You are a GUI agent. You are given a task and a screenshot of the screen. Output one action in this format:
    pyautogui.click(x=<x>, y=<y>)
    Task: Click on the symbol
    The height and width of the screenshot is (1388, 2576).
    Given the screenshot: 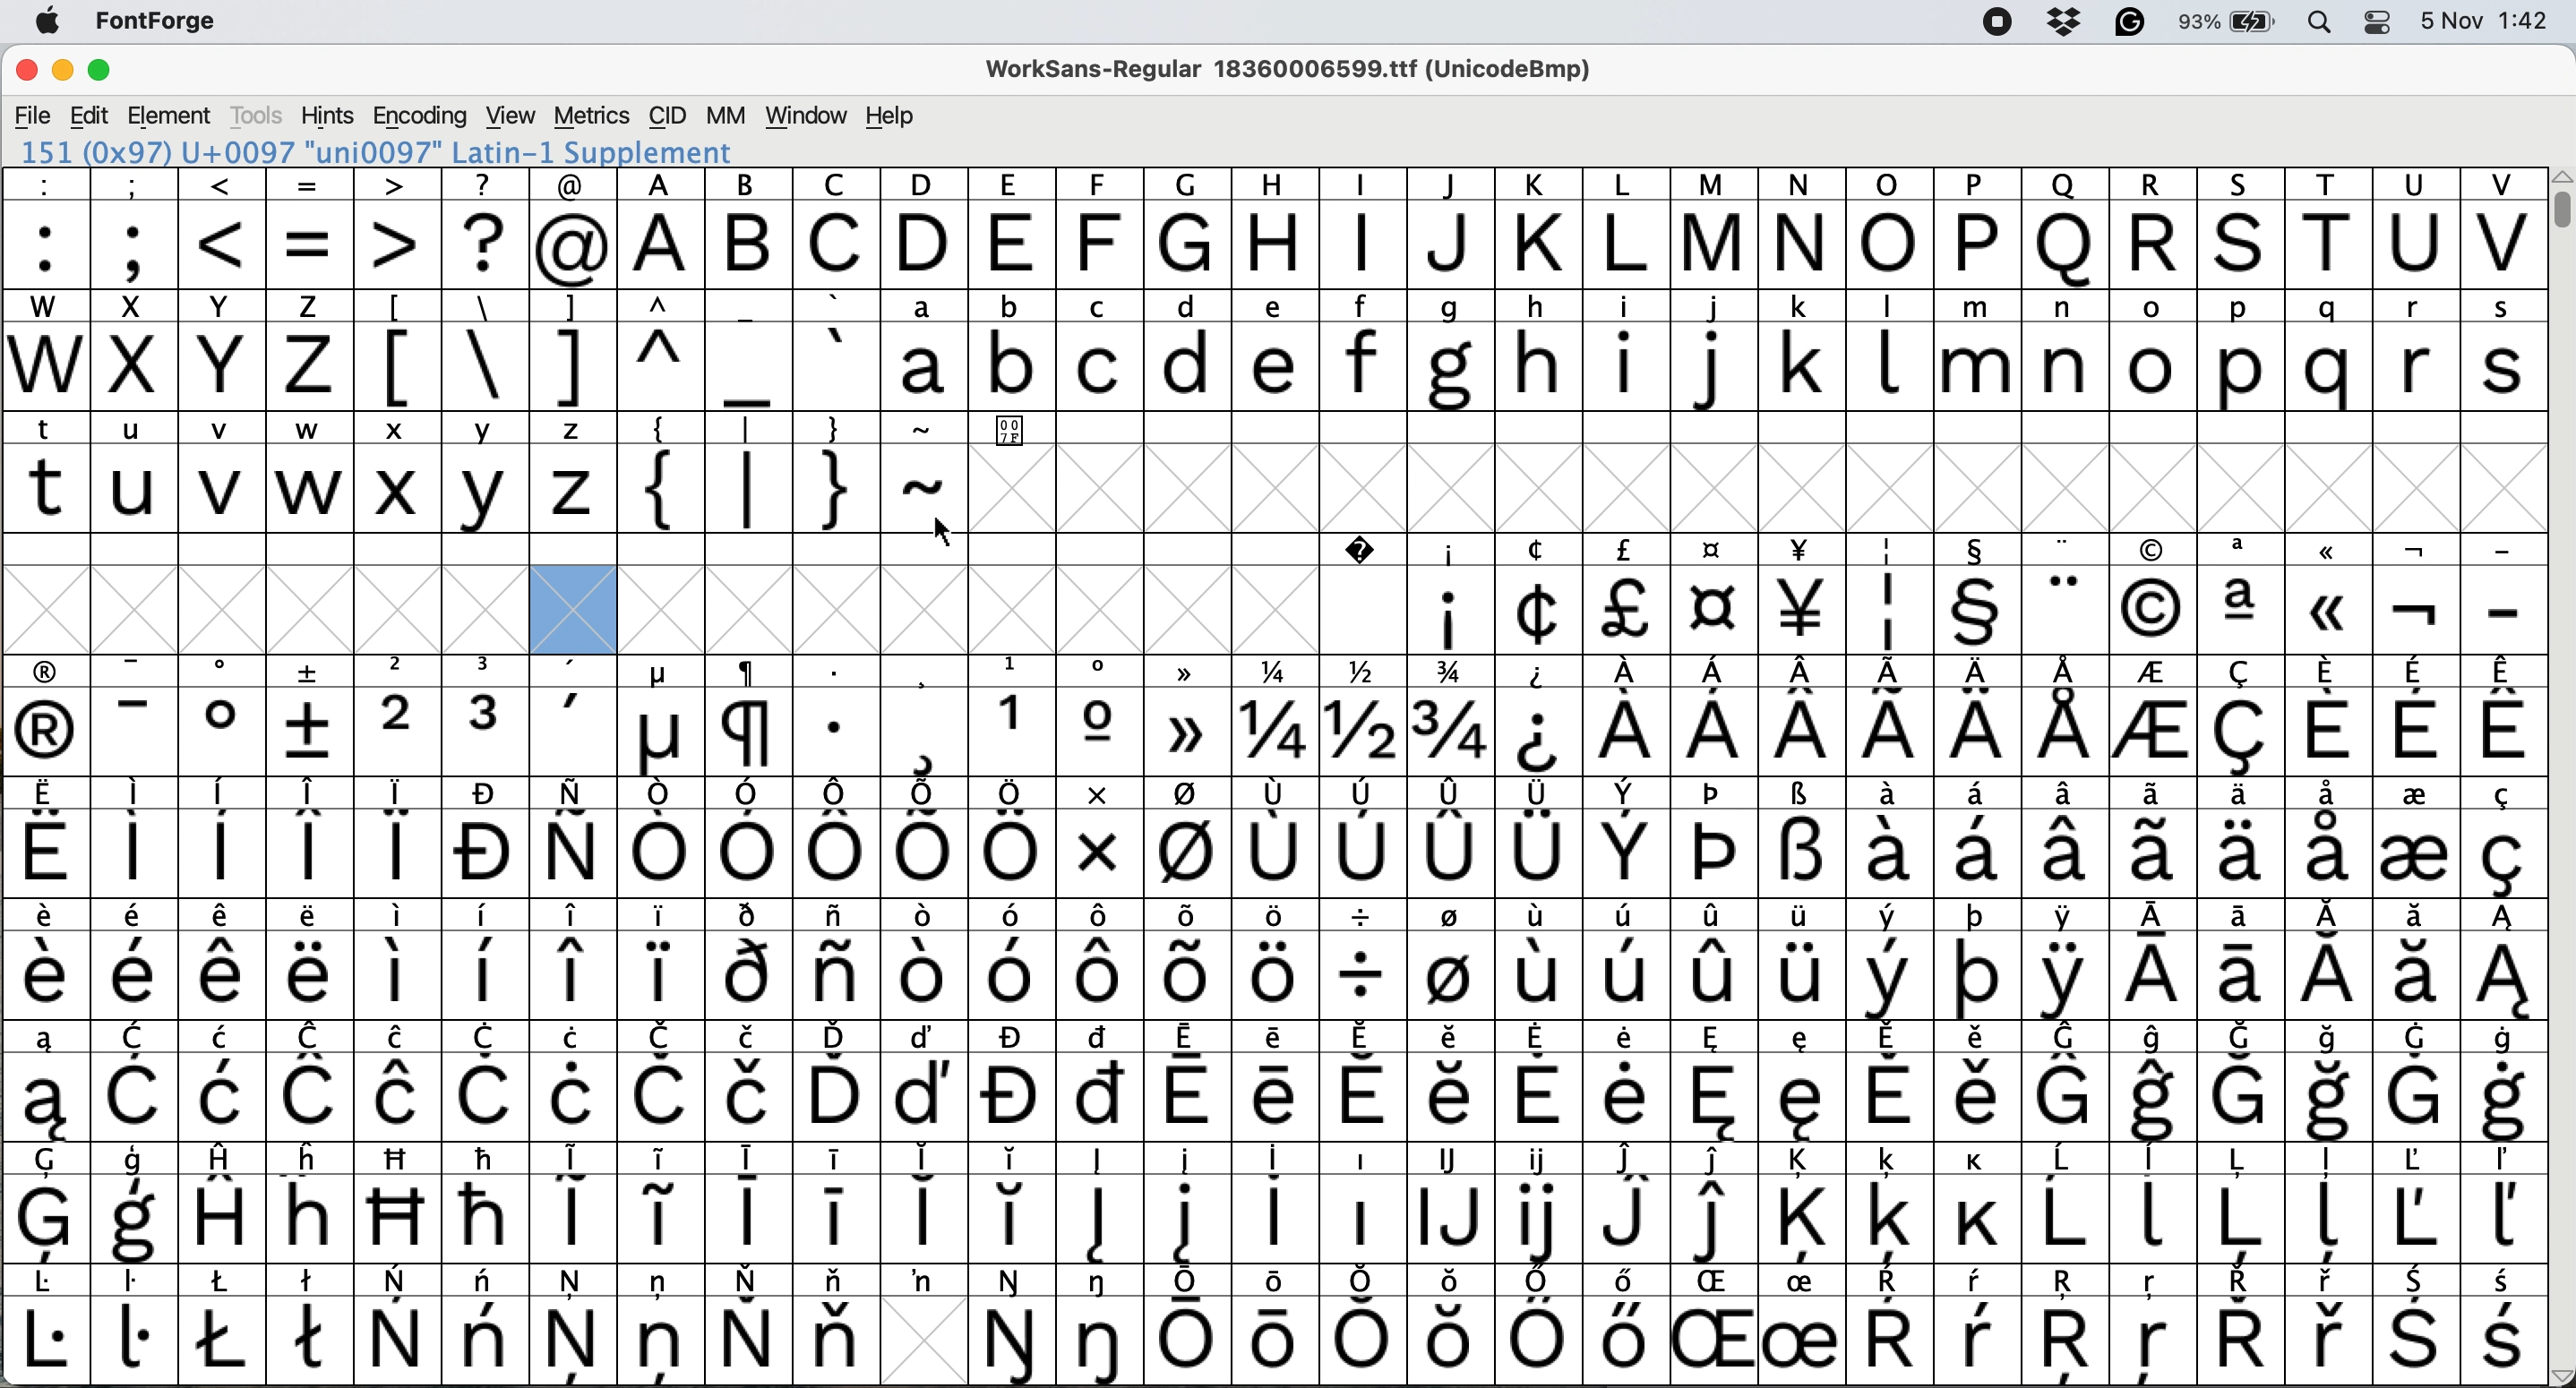 What is the action you would take?
    pyautogui.click(x=661, y=1200)
    